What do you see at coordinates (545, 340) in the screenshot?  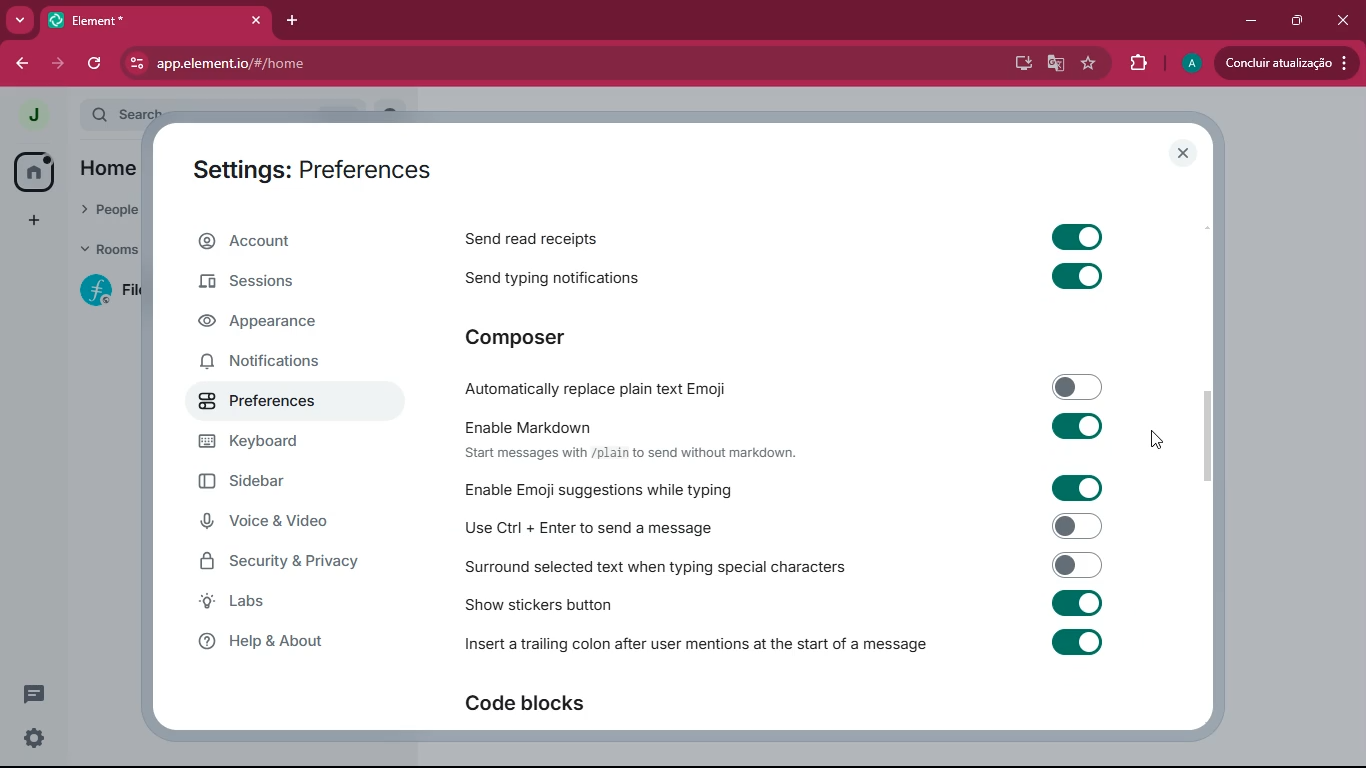 I see `composer` at bounding box center [545, 340].